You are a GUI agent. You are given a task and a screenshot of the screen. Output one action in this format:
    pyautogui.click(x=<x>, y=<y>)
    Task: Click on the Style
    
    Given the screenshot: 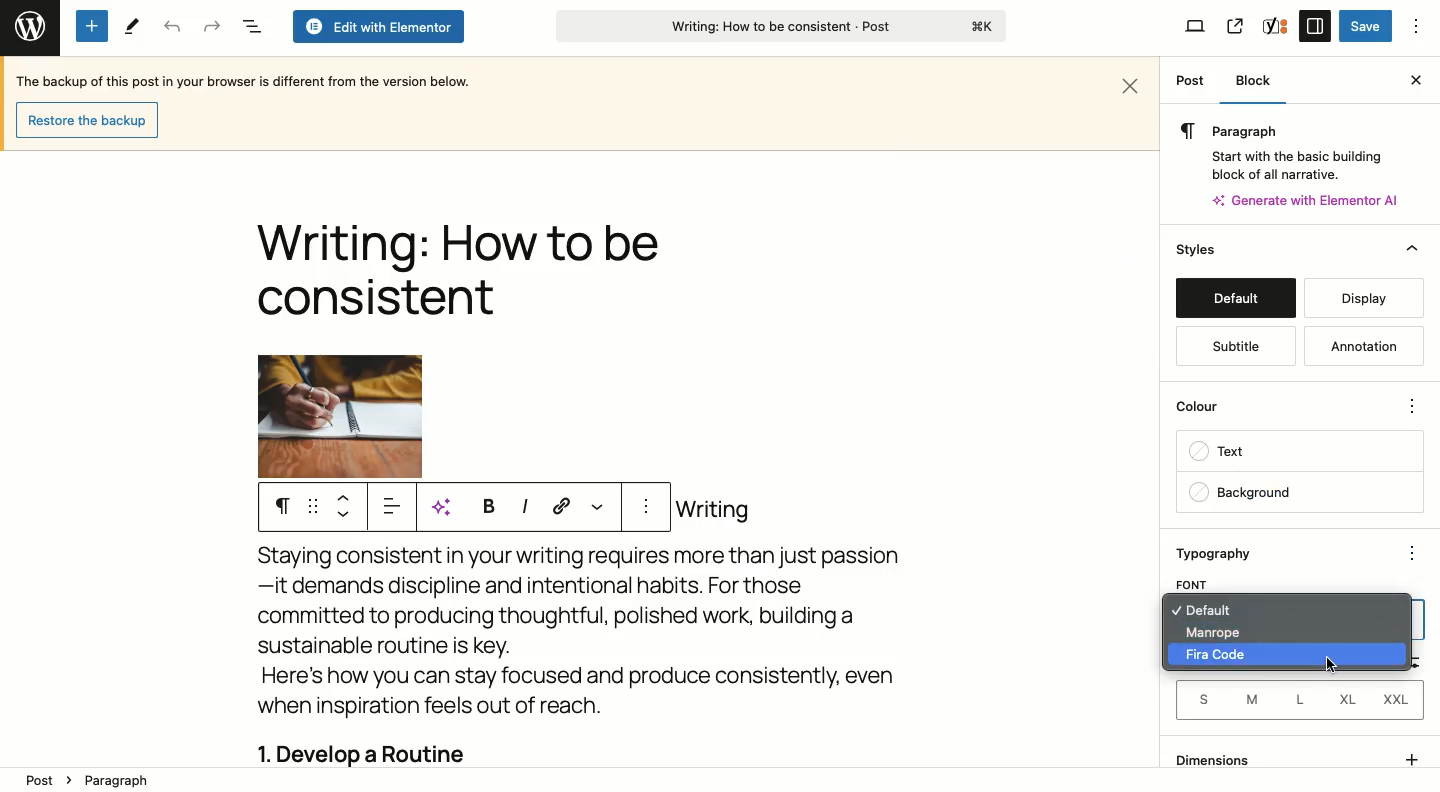 What is the action you would take?
    pyautogui.click(x=1198, y=249)
    